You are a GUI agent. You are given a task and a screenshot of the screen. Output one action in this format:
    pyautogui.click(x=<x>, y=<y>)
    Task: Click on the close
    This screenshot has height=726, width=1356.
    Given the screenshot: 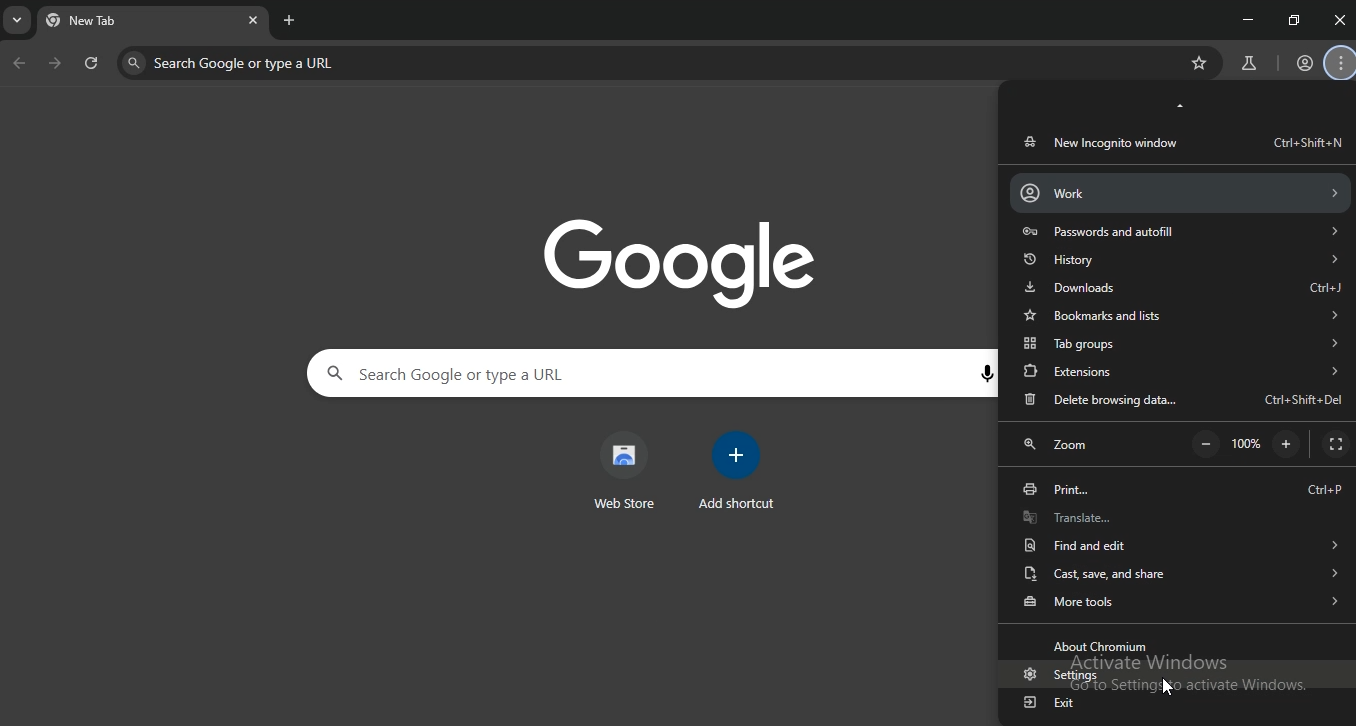 What is the action you would take?
    pyautogui.click(x=1340, y=20)
    